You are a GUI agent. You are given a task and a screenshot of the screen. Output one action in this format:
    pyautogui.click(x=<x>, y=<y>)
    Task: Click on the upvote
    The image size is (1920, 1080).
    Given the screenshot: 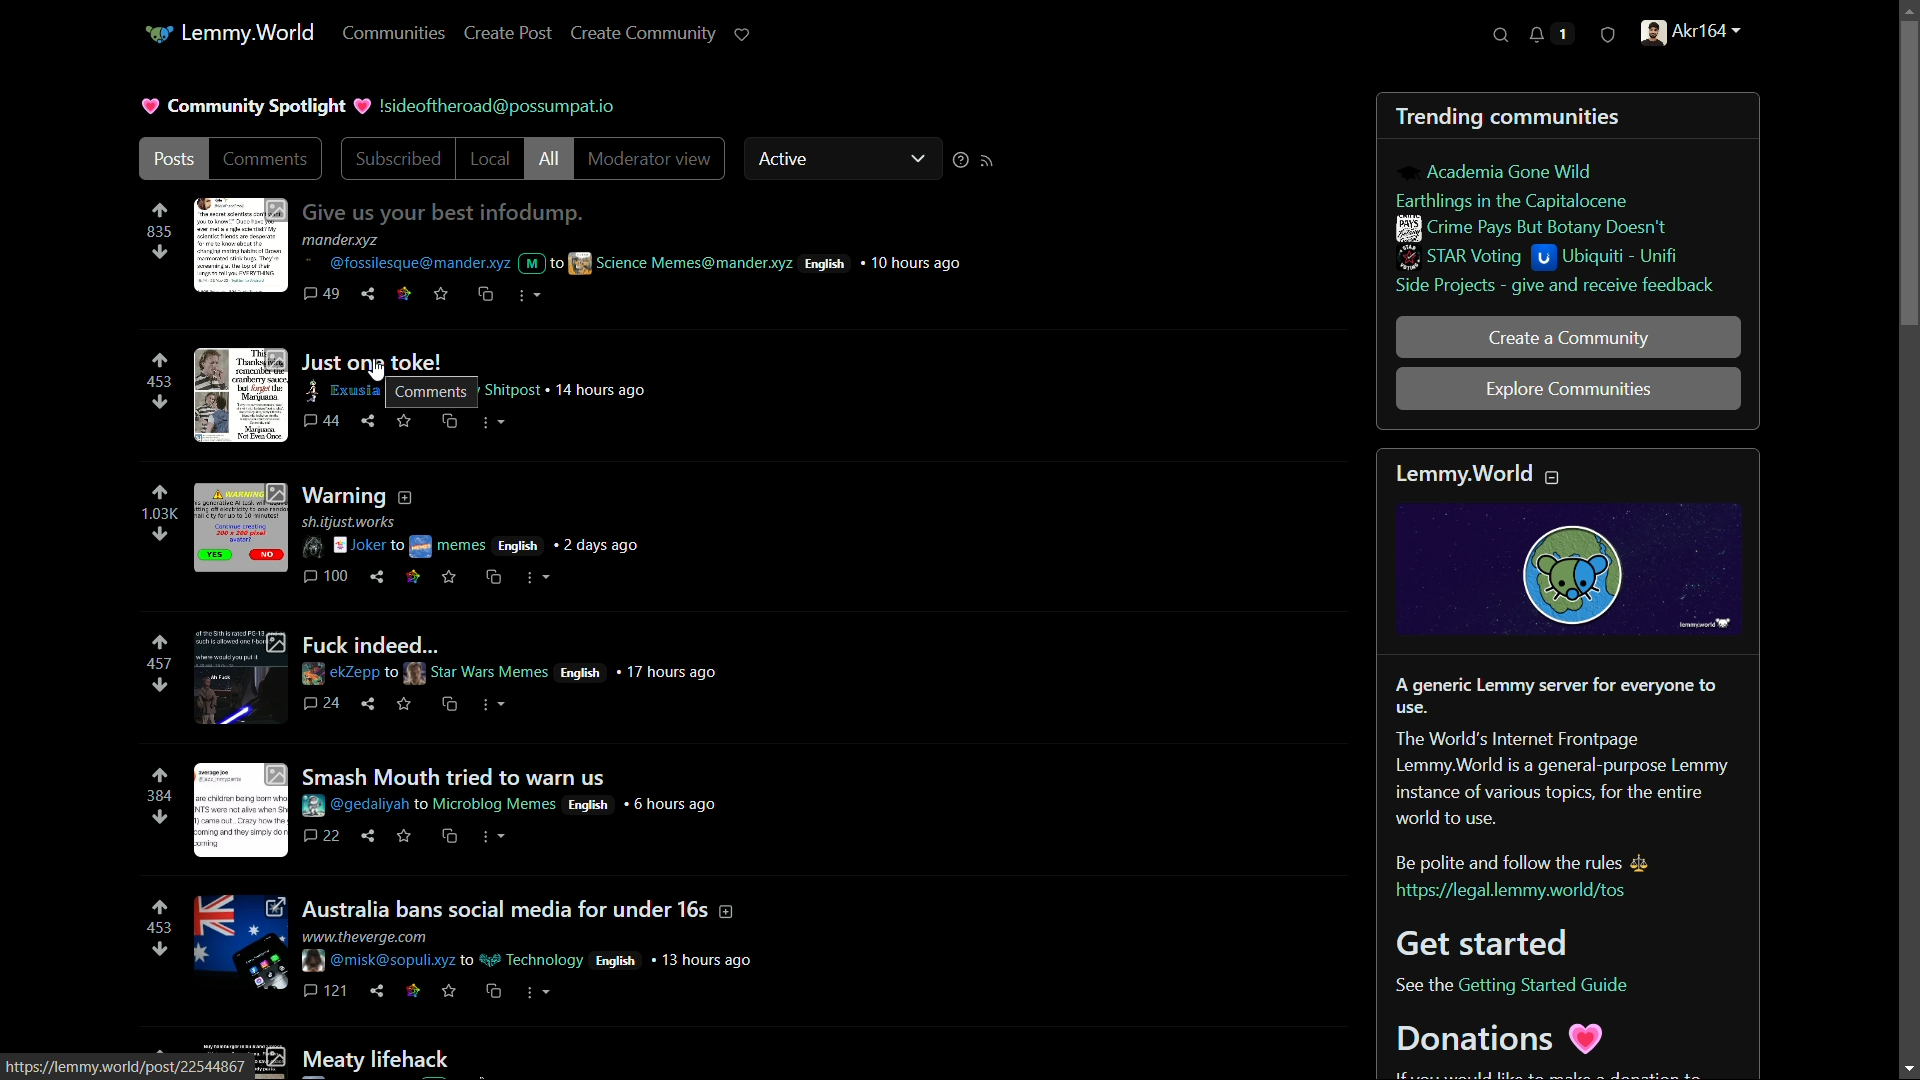 What is the action you would take?
    pyautogui.click(x=164, y=641)
    